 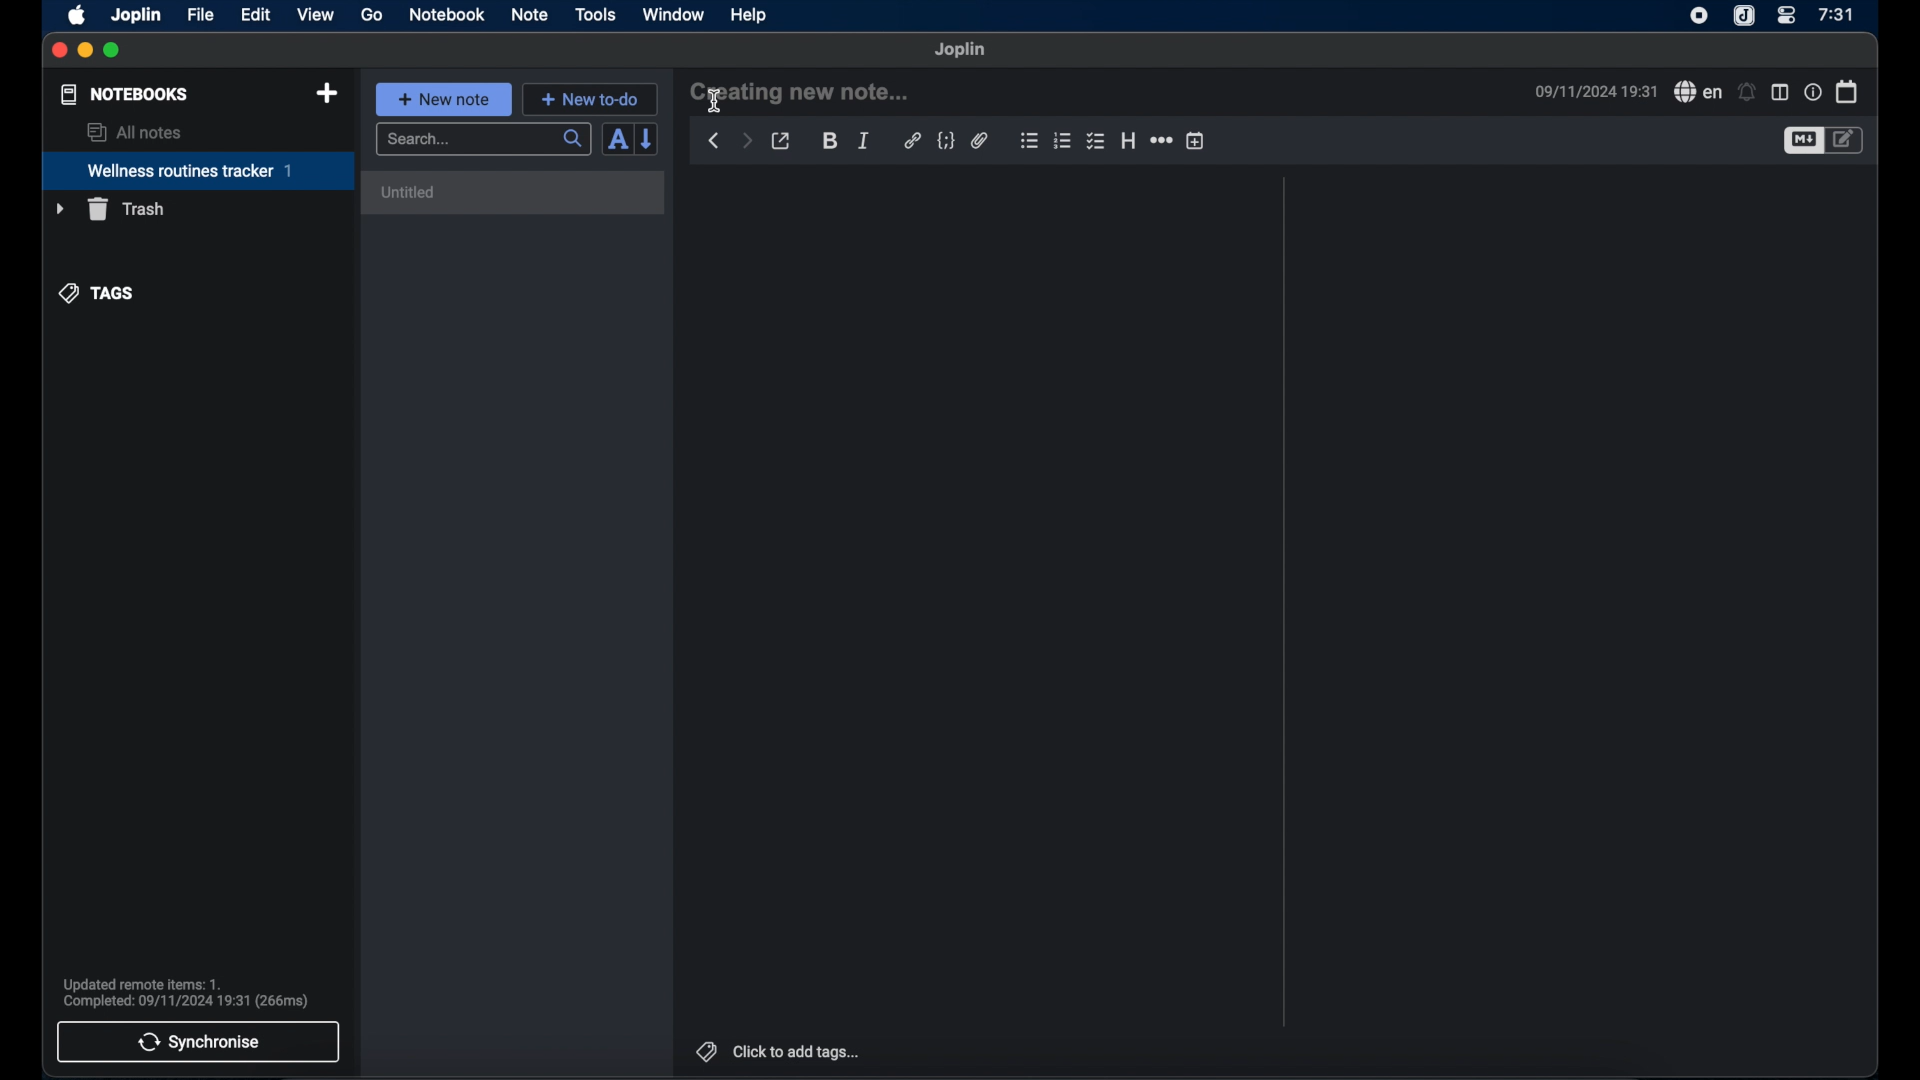 I want to click on attach file, so click(x=980, y=142).